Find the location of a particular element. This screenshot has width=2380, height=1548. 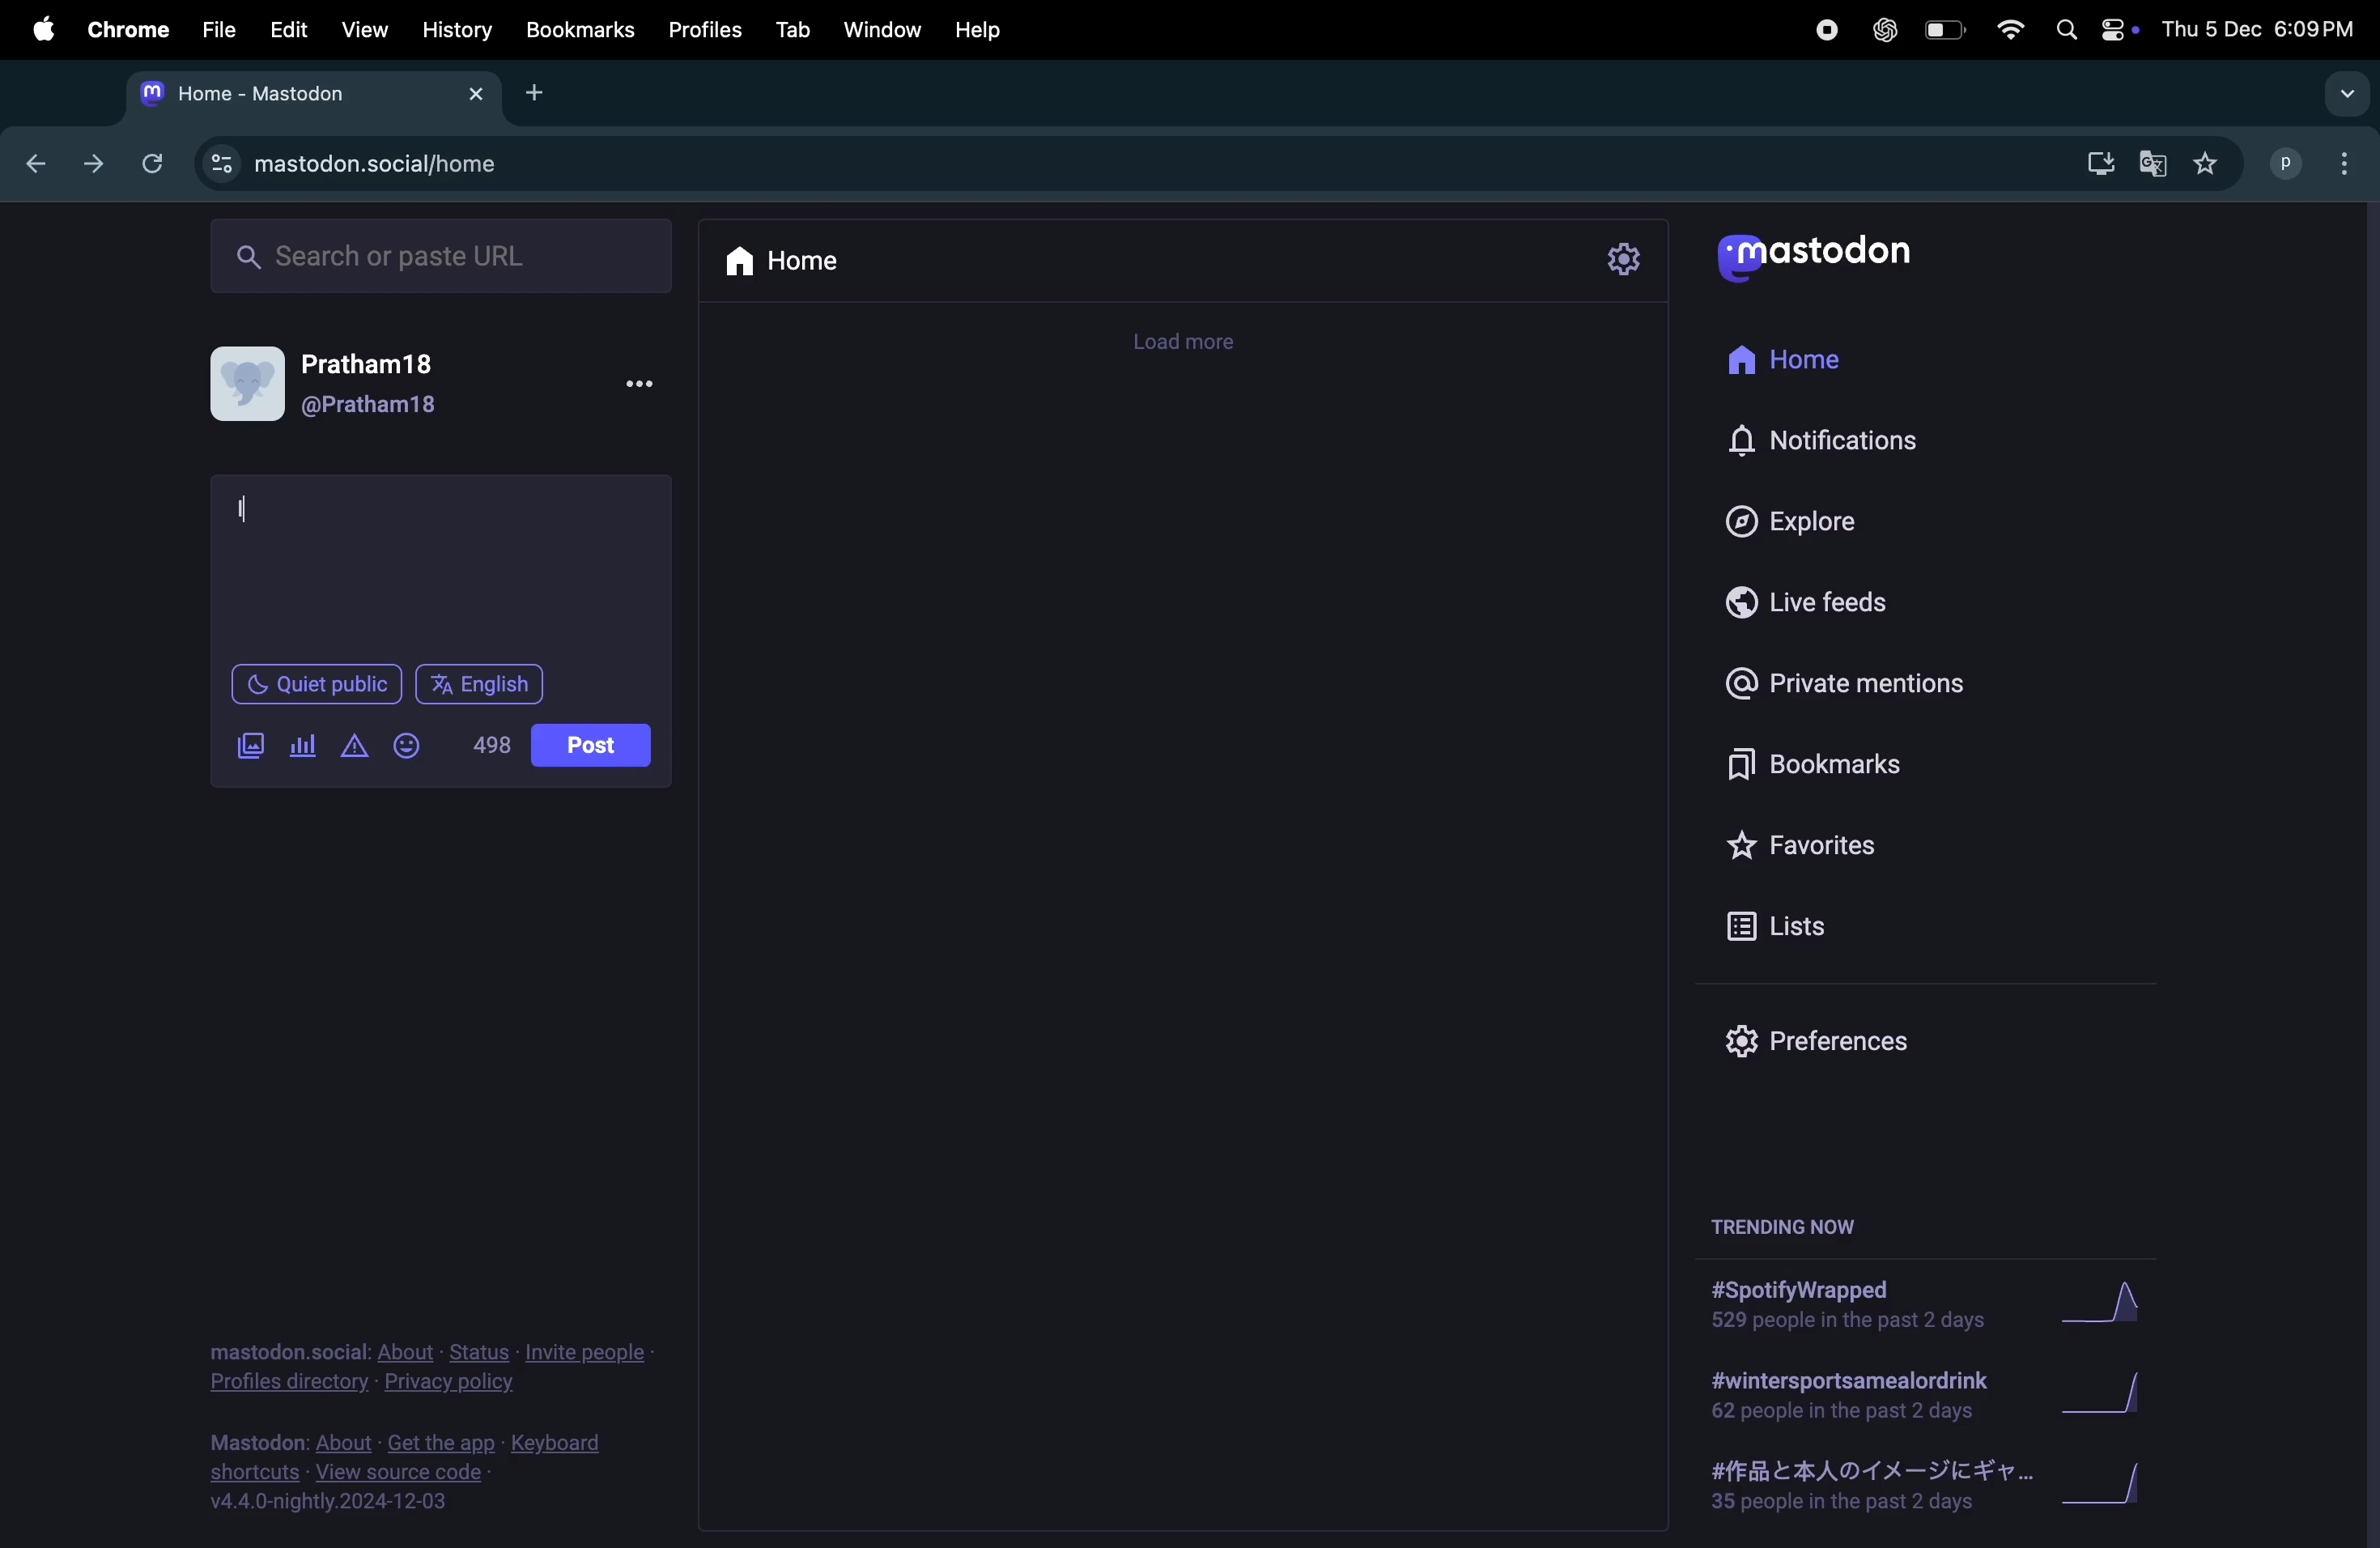

lists is located at coordinates (1811, 924).